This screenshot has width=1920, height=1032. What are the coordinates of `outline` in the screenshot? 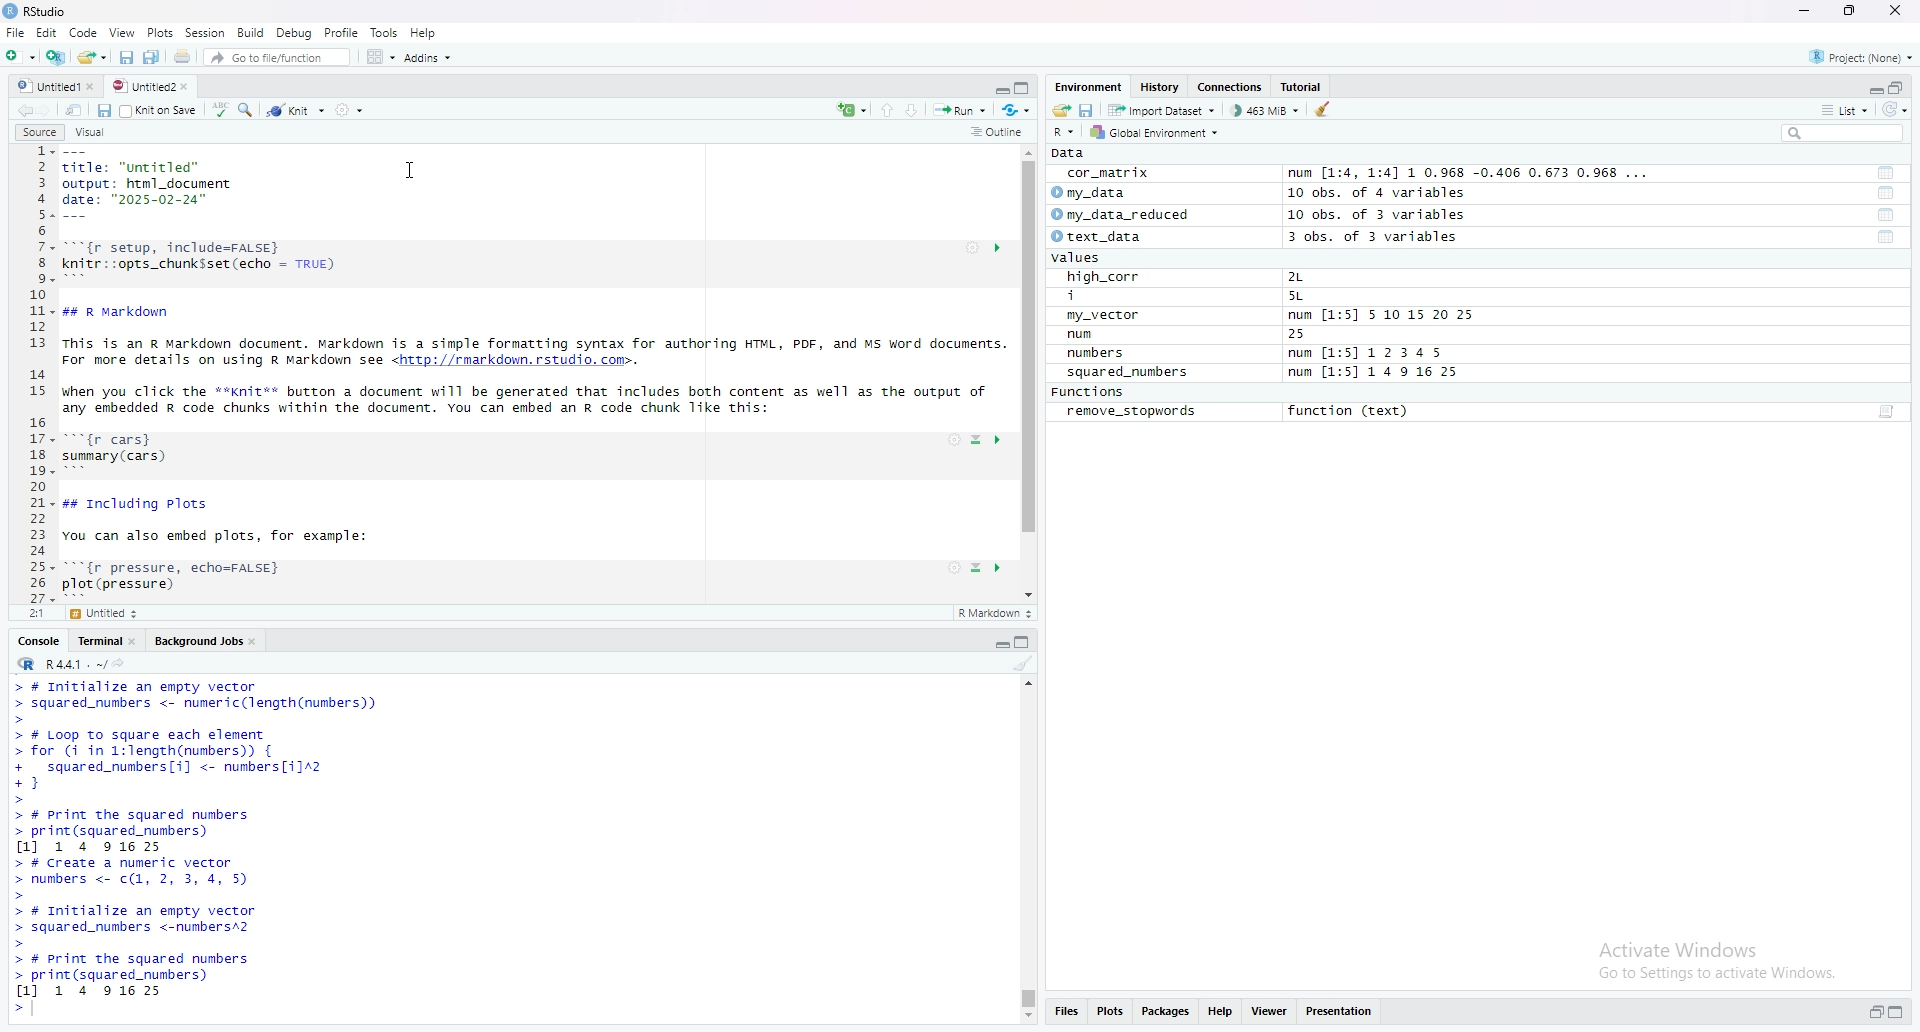 It's located at (1000, 131).